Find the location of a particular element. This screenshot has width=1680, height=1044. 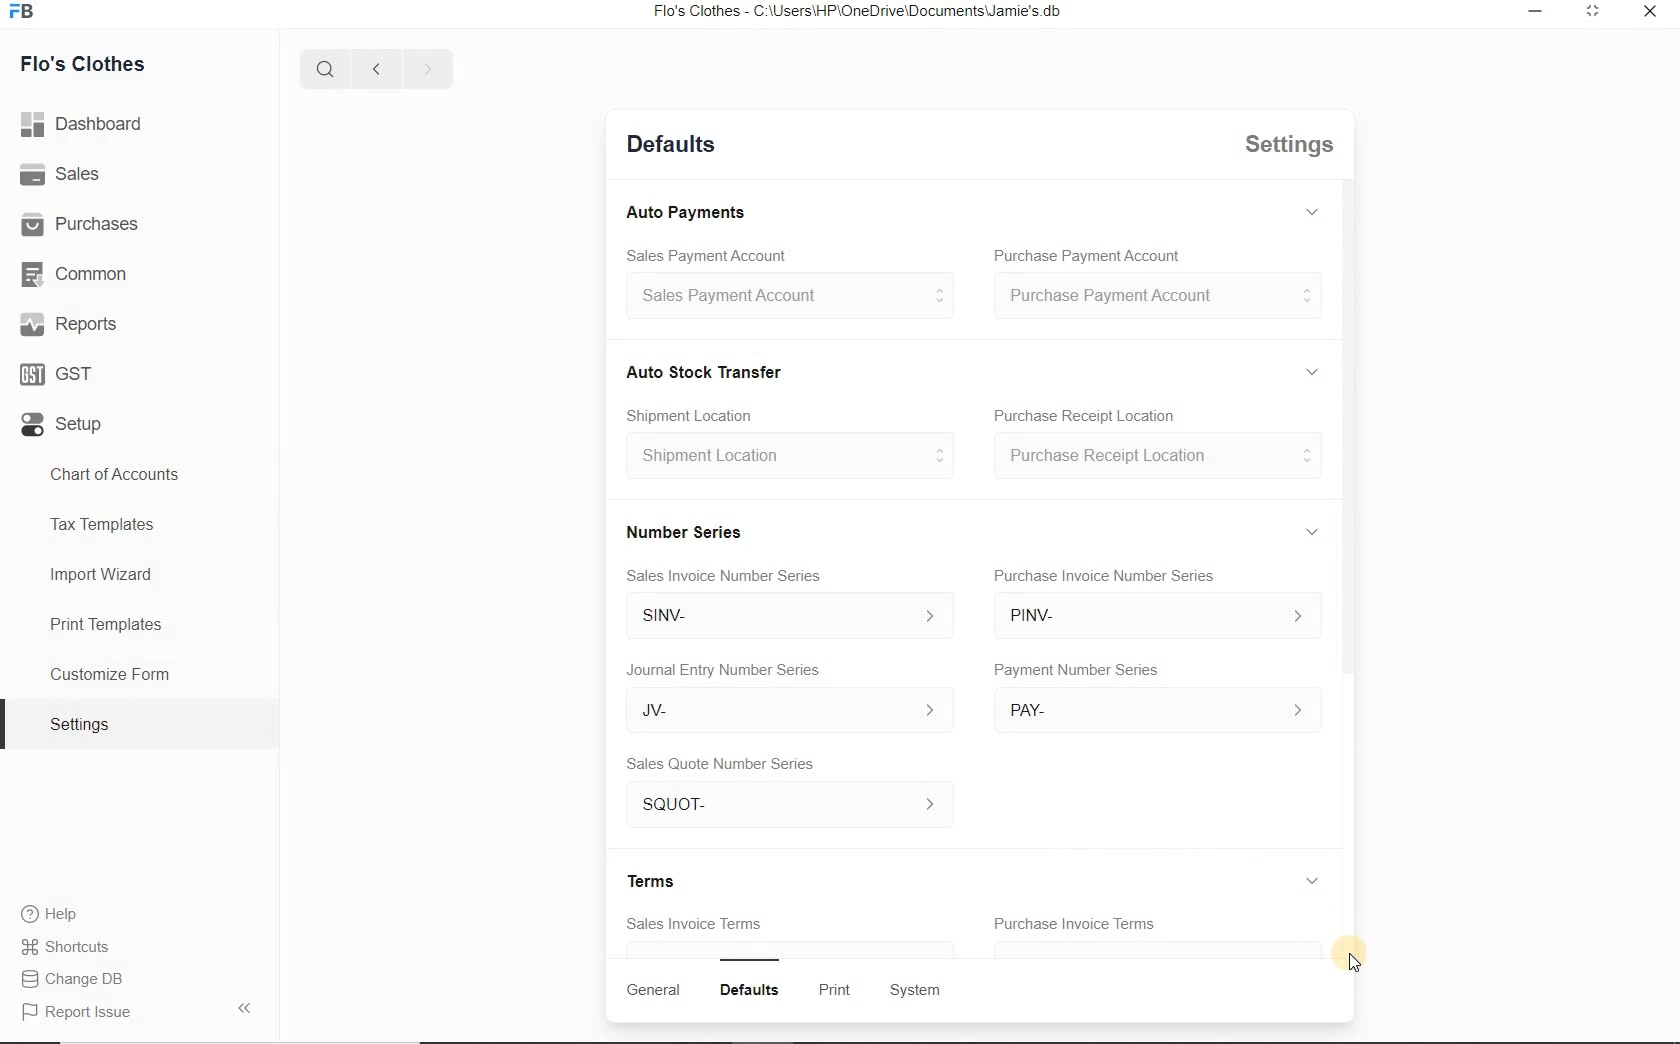

Vertical scroll bar is located at coordinates (1345, 428).